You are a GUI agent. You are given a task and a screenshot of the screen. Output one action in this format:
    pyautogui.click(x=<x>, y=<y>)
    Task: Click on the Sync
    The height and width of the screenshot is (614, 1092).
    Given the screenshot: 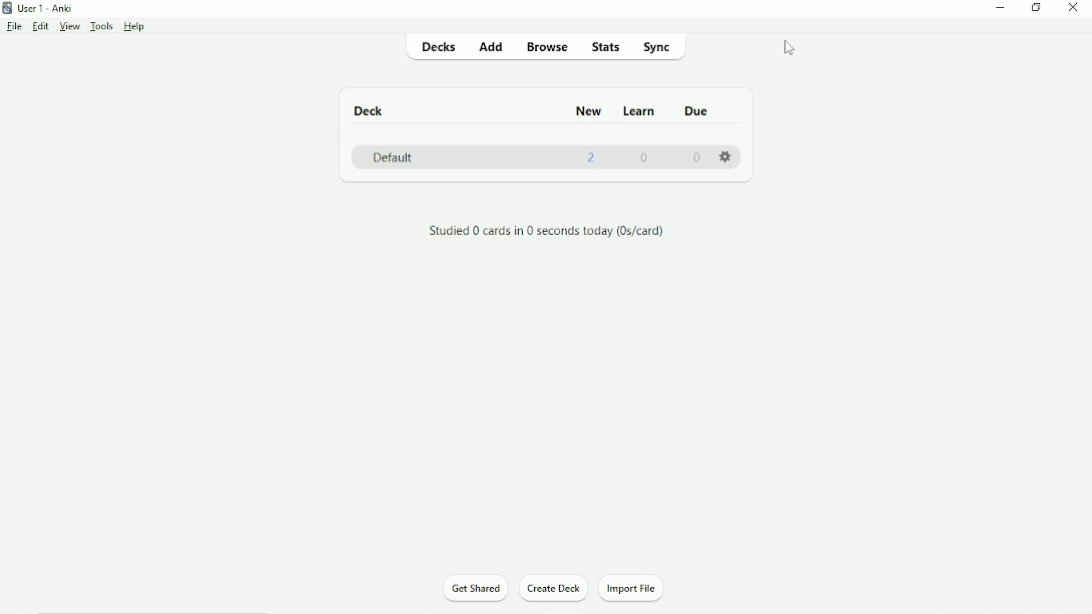 What is the action you would take?
    pyautogui.click(x=670, y=48)
    